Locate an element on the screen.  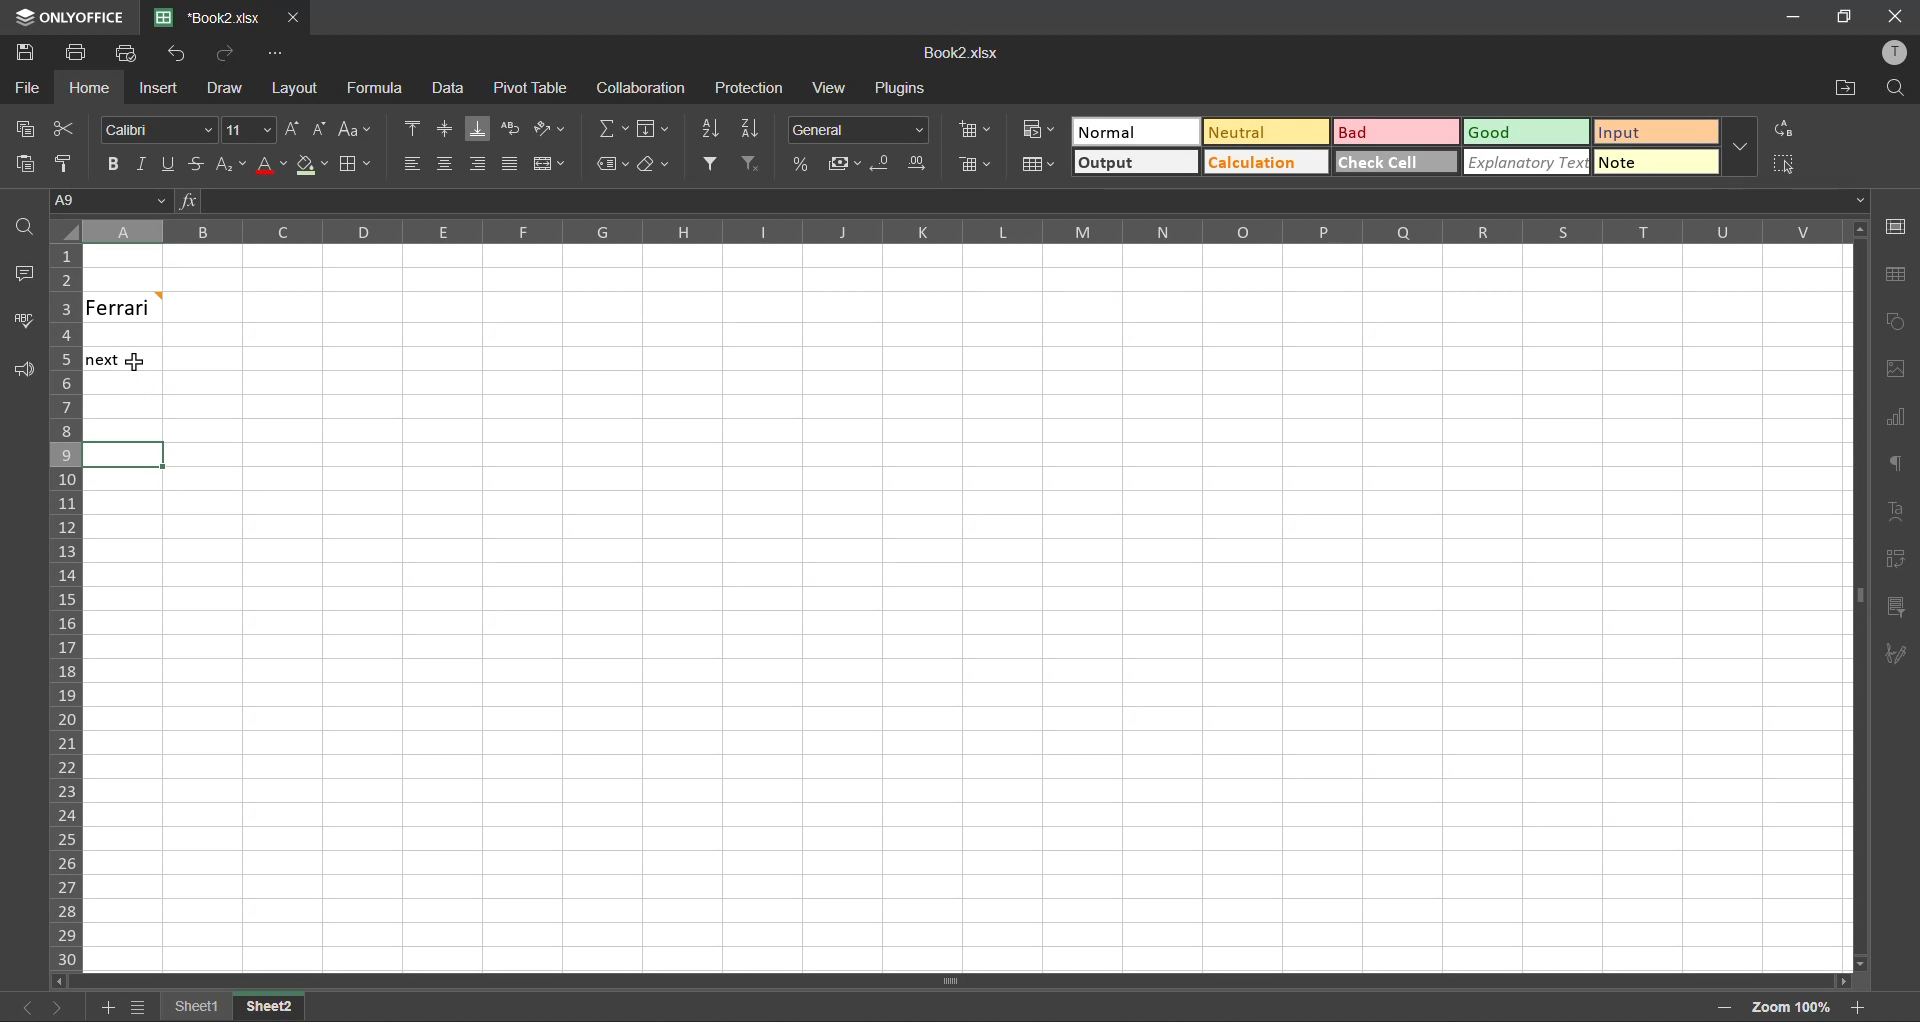
save is located at coordinates (24, 53).